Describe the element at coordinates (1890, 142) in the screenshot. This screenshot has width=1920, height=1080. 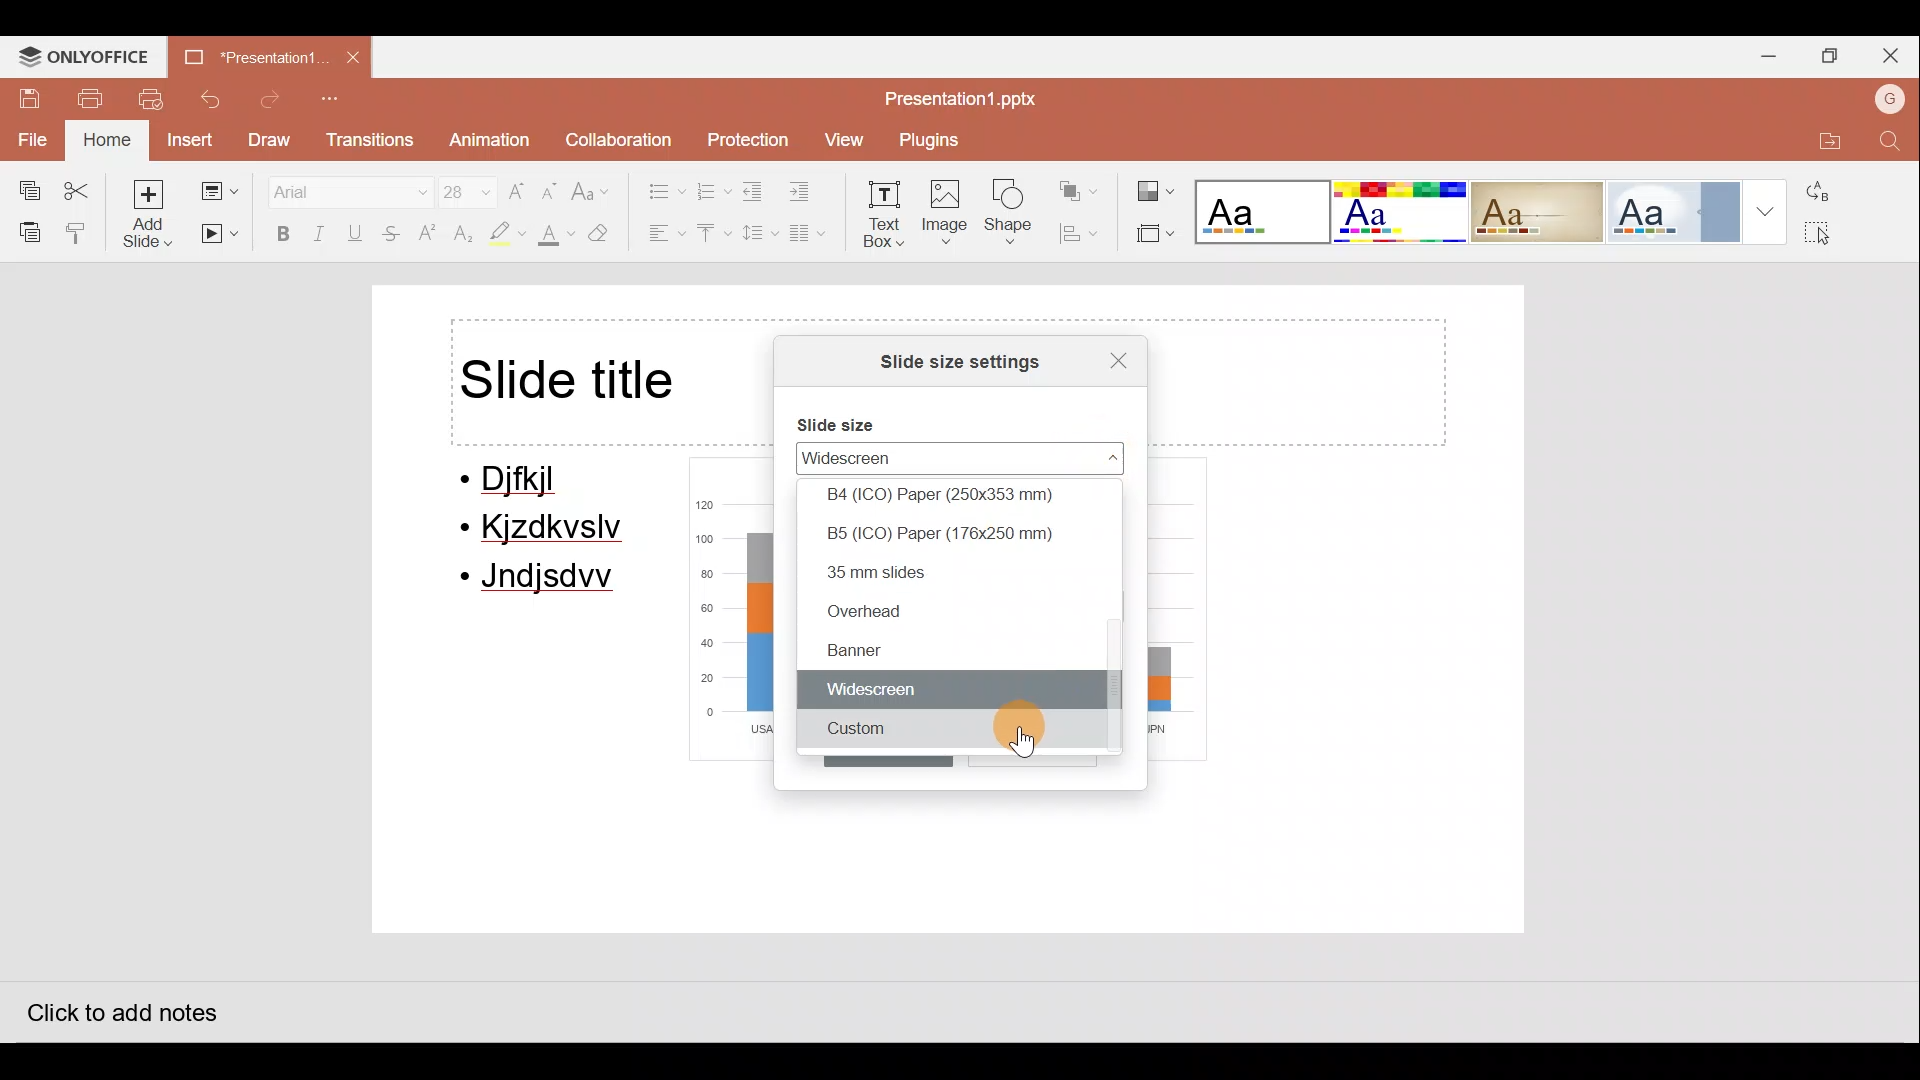
I see `Find` at that location.